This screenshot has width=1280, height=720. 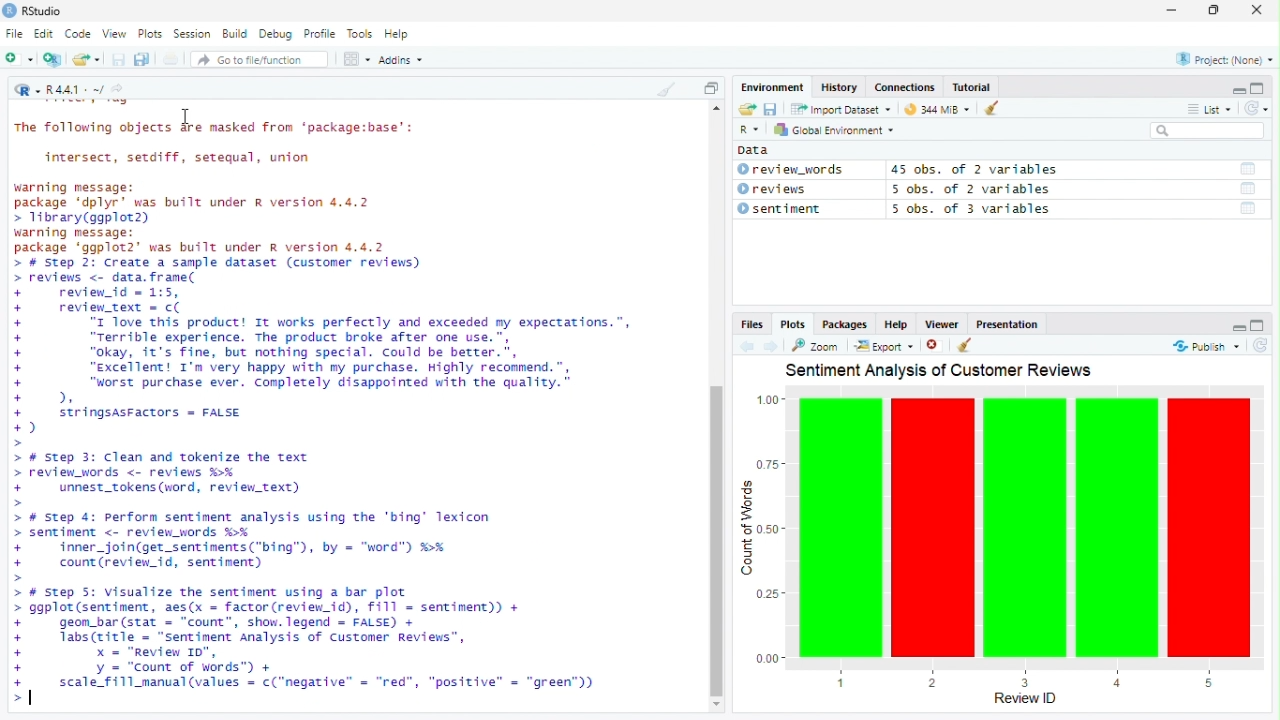 What do you see at coordinates (234, 32) in the screenshot?
I see `Build` at bounding box center [234, 32].